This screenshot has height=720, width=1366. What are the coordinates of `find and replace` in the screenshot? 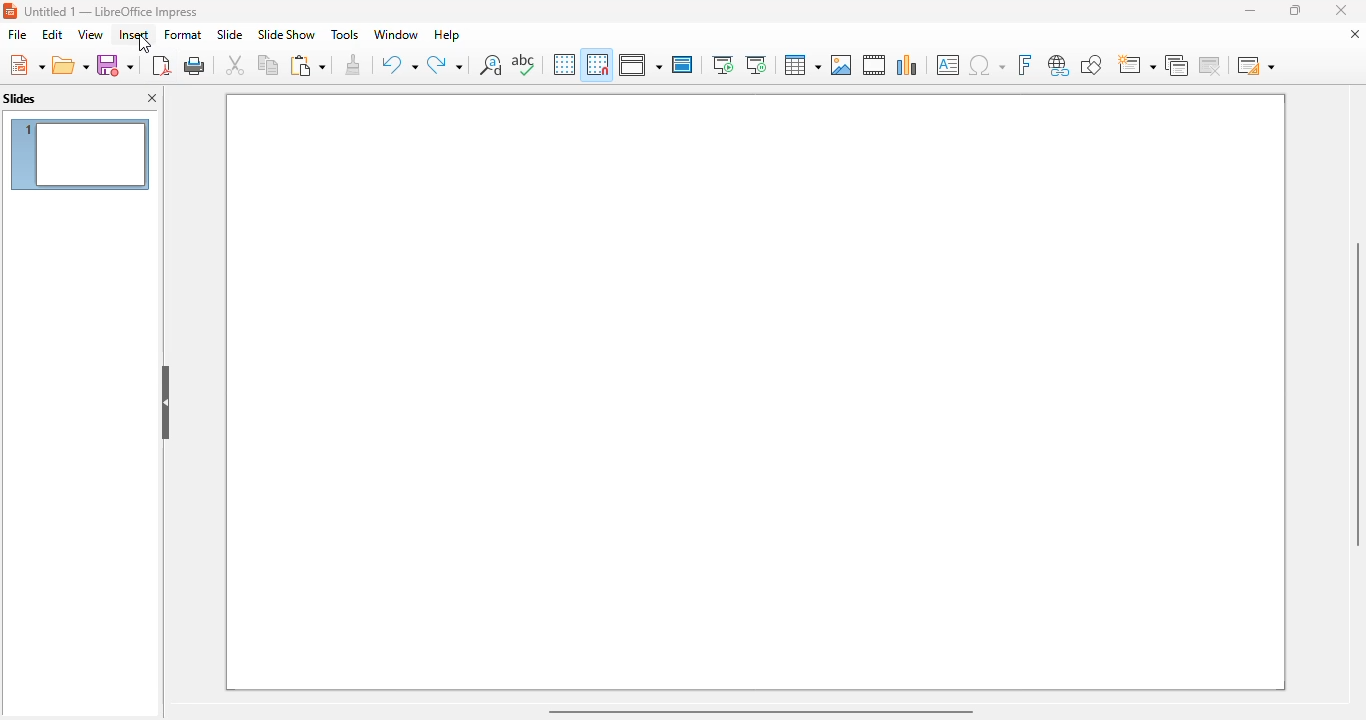 It's located at (491, 64).